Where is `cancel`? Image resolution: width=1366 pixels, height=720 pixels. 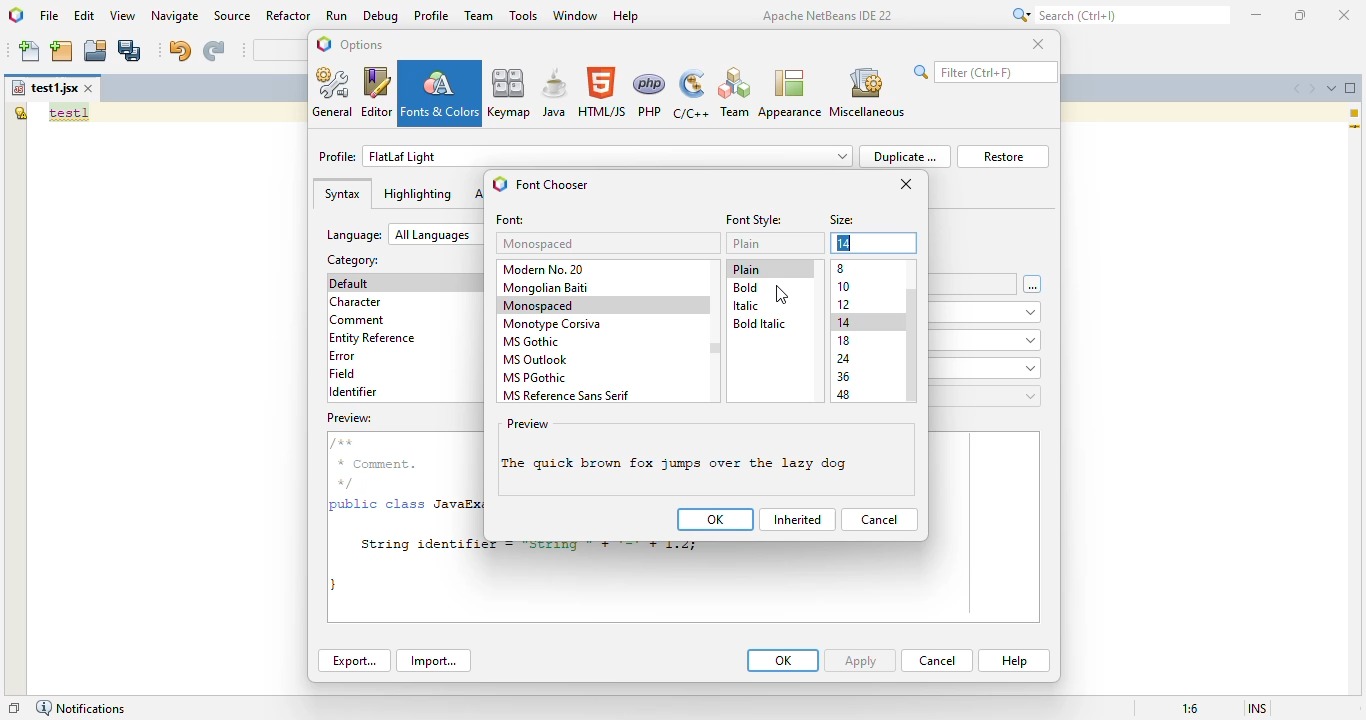 cancel is located at coordinates (879, 518).